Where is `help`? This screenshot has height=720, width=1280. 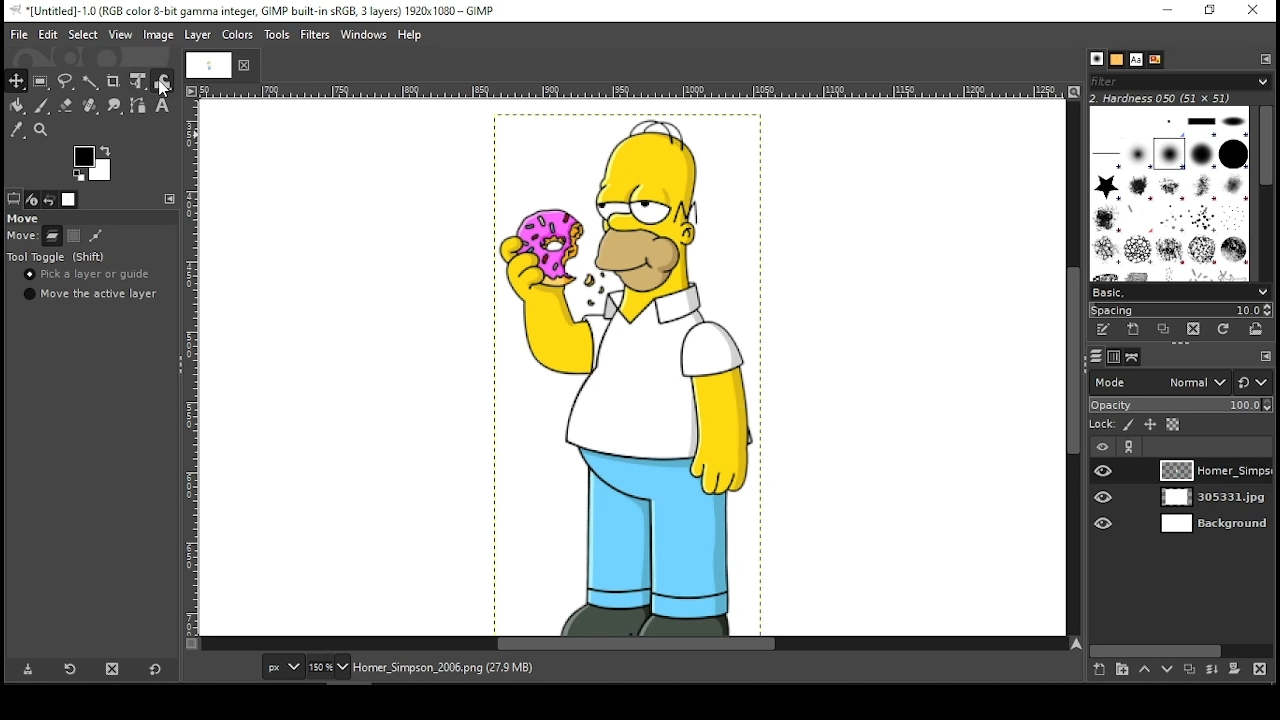
help is located at coordinates (411, 36).